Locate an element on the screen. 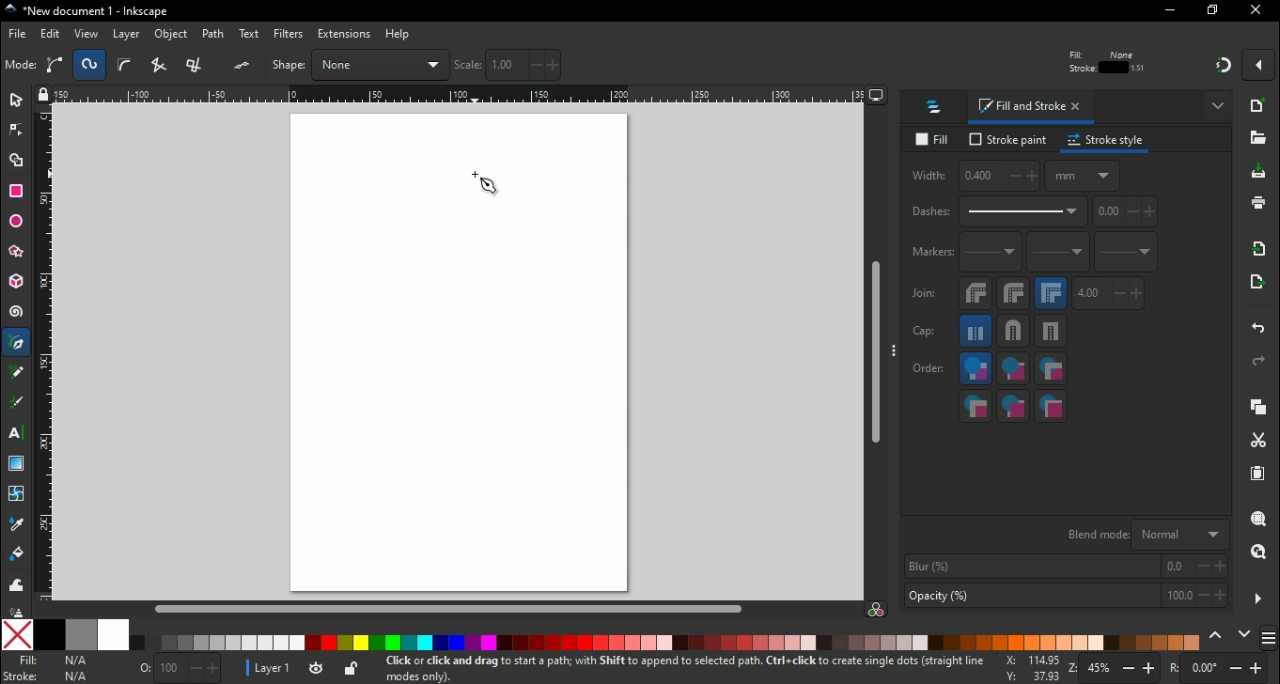 The height and width of the screenshot is (684, 1280). mesh tool is located at coordinates (14, 495).